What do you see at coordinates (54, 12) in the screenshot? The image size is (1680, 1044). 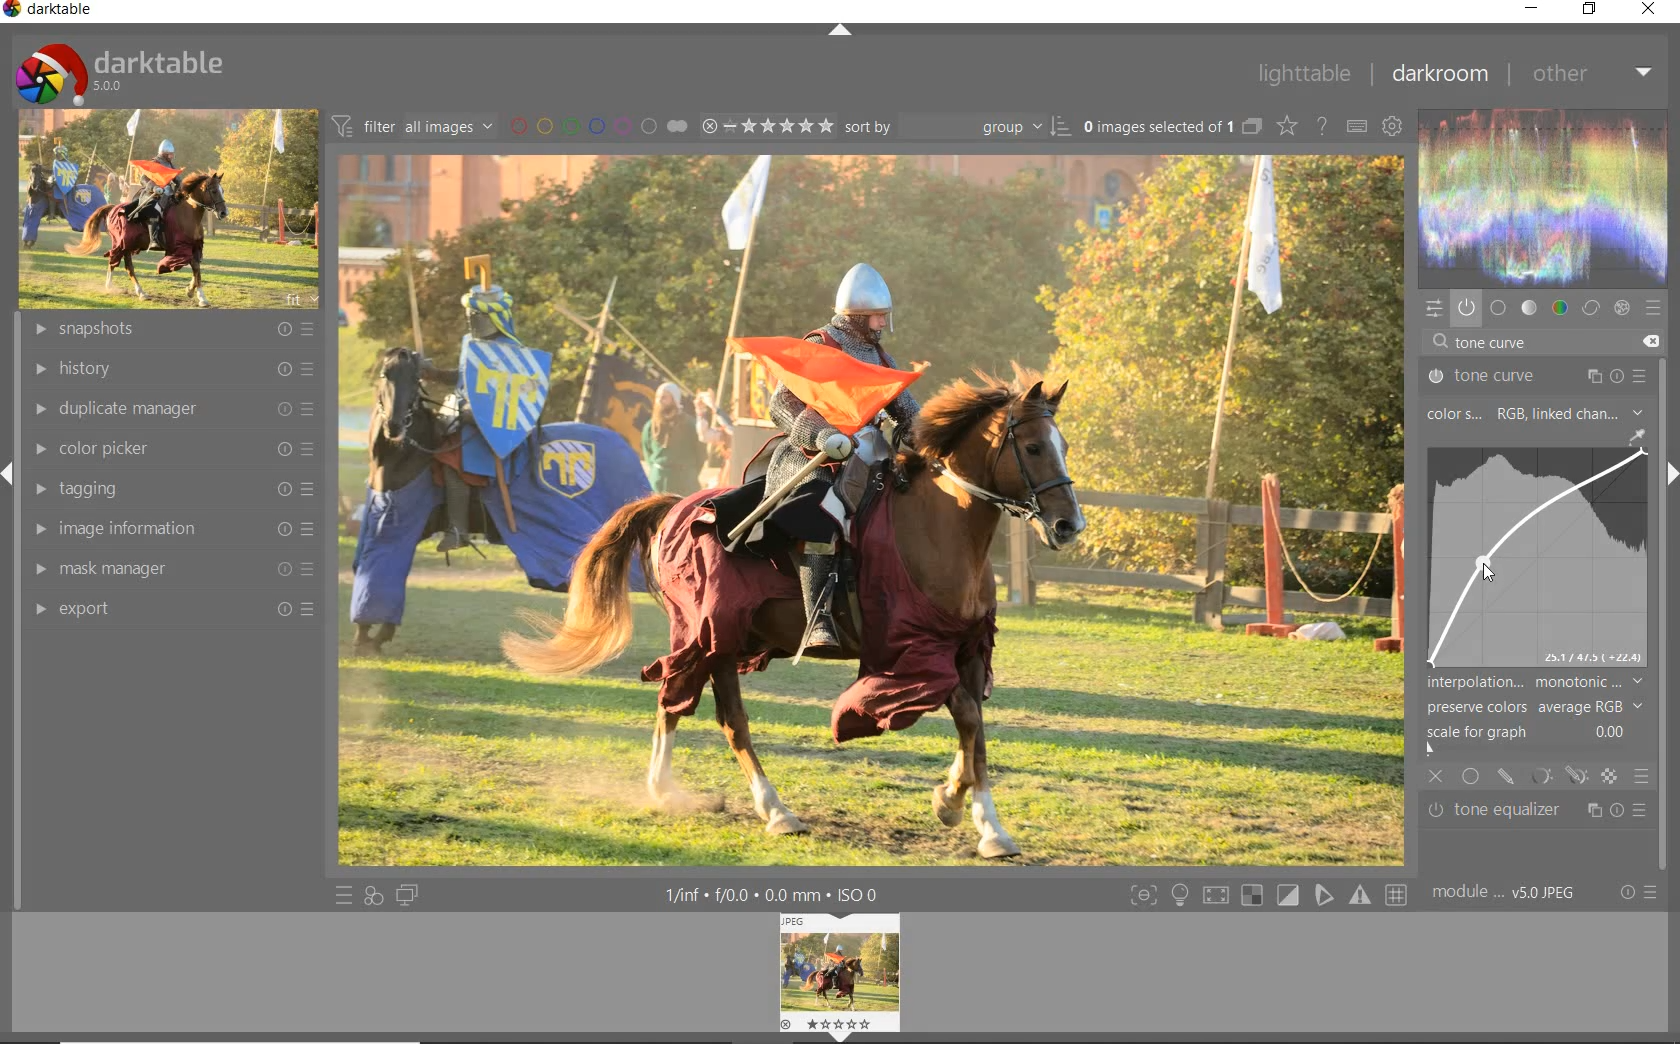 I see `darktable` at bounding box center [54, 12].